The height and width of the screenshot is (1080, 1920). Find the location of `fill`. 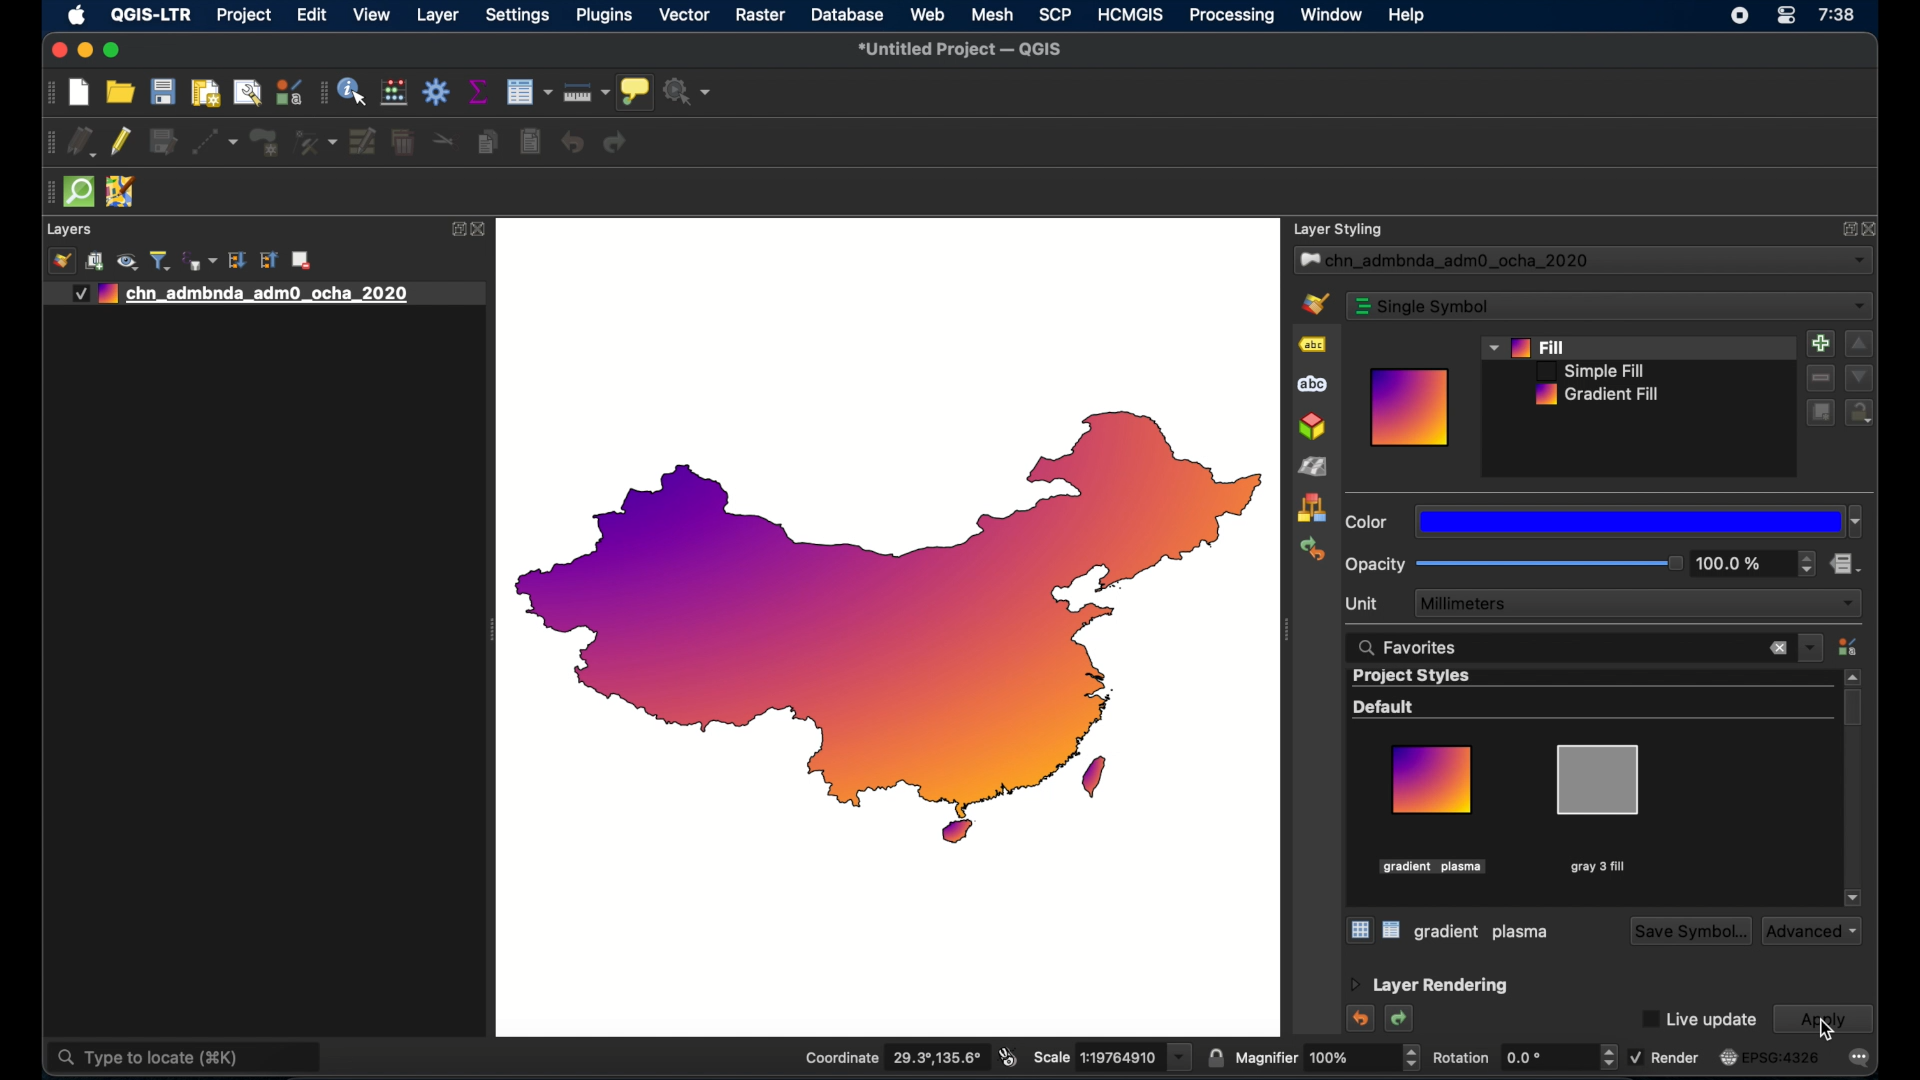

fill is located at coordinates (1536, 347).